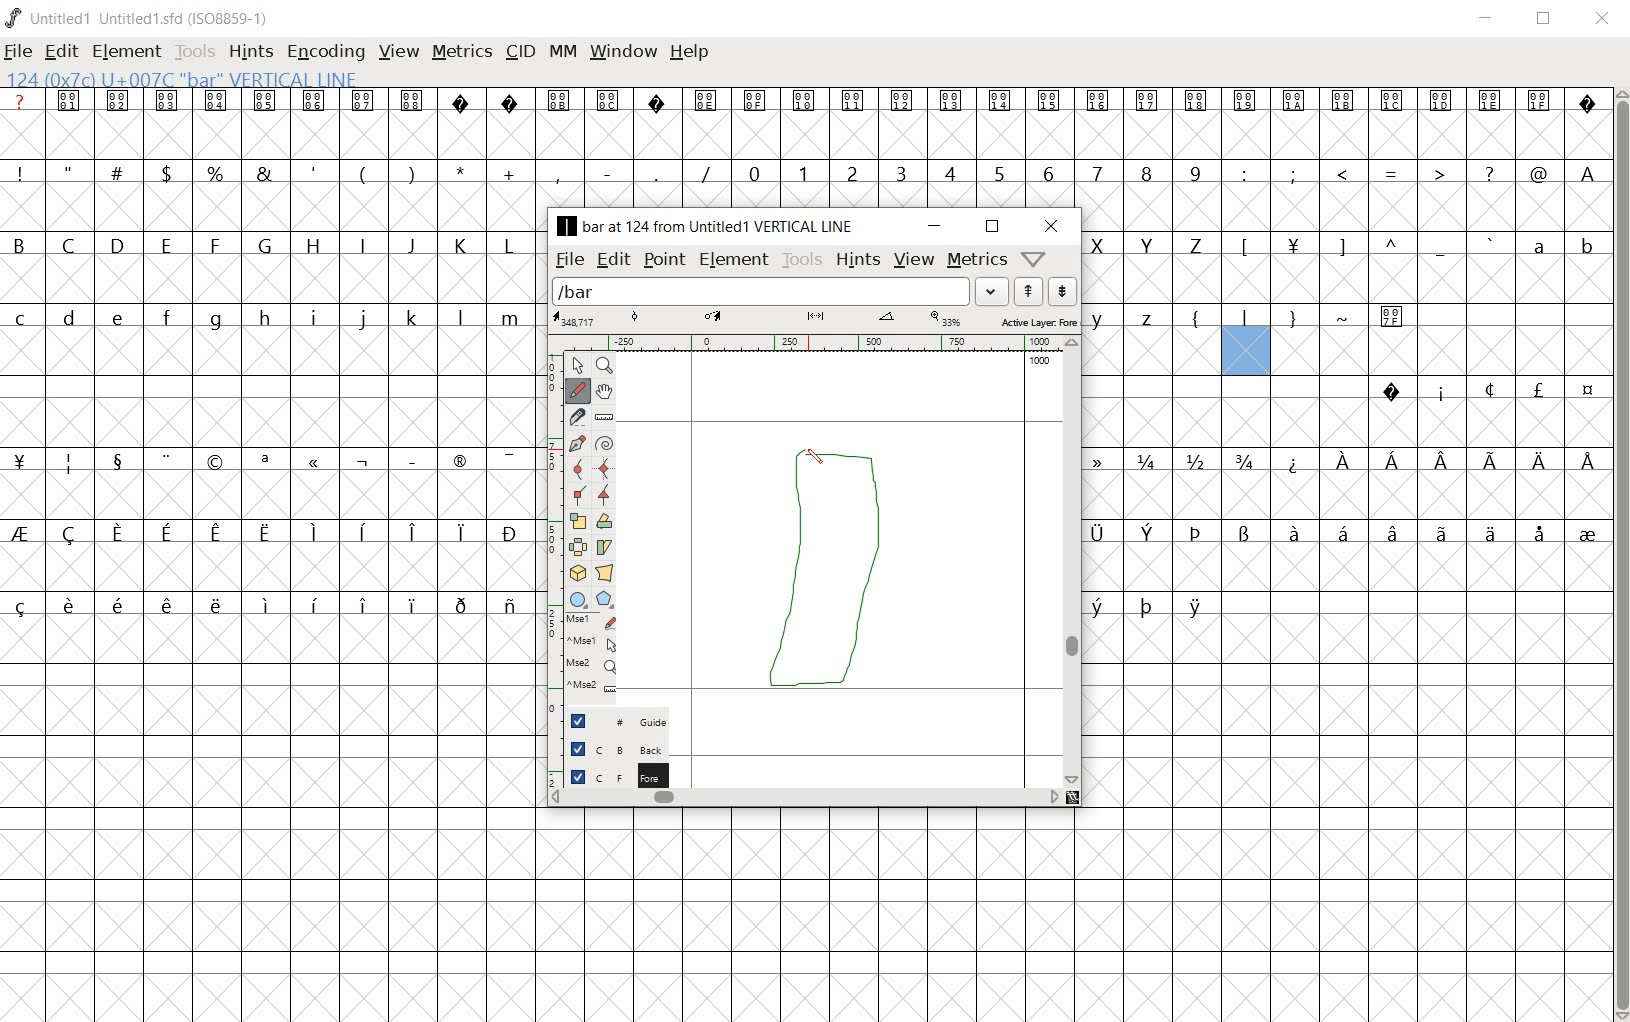 This screenshot has width=1630, height=1022. What do you see at coordinates (563, 50) in the screenshot?
I see `mm` at bounding box center [563, 50].